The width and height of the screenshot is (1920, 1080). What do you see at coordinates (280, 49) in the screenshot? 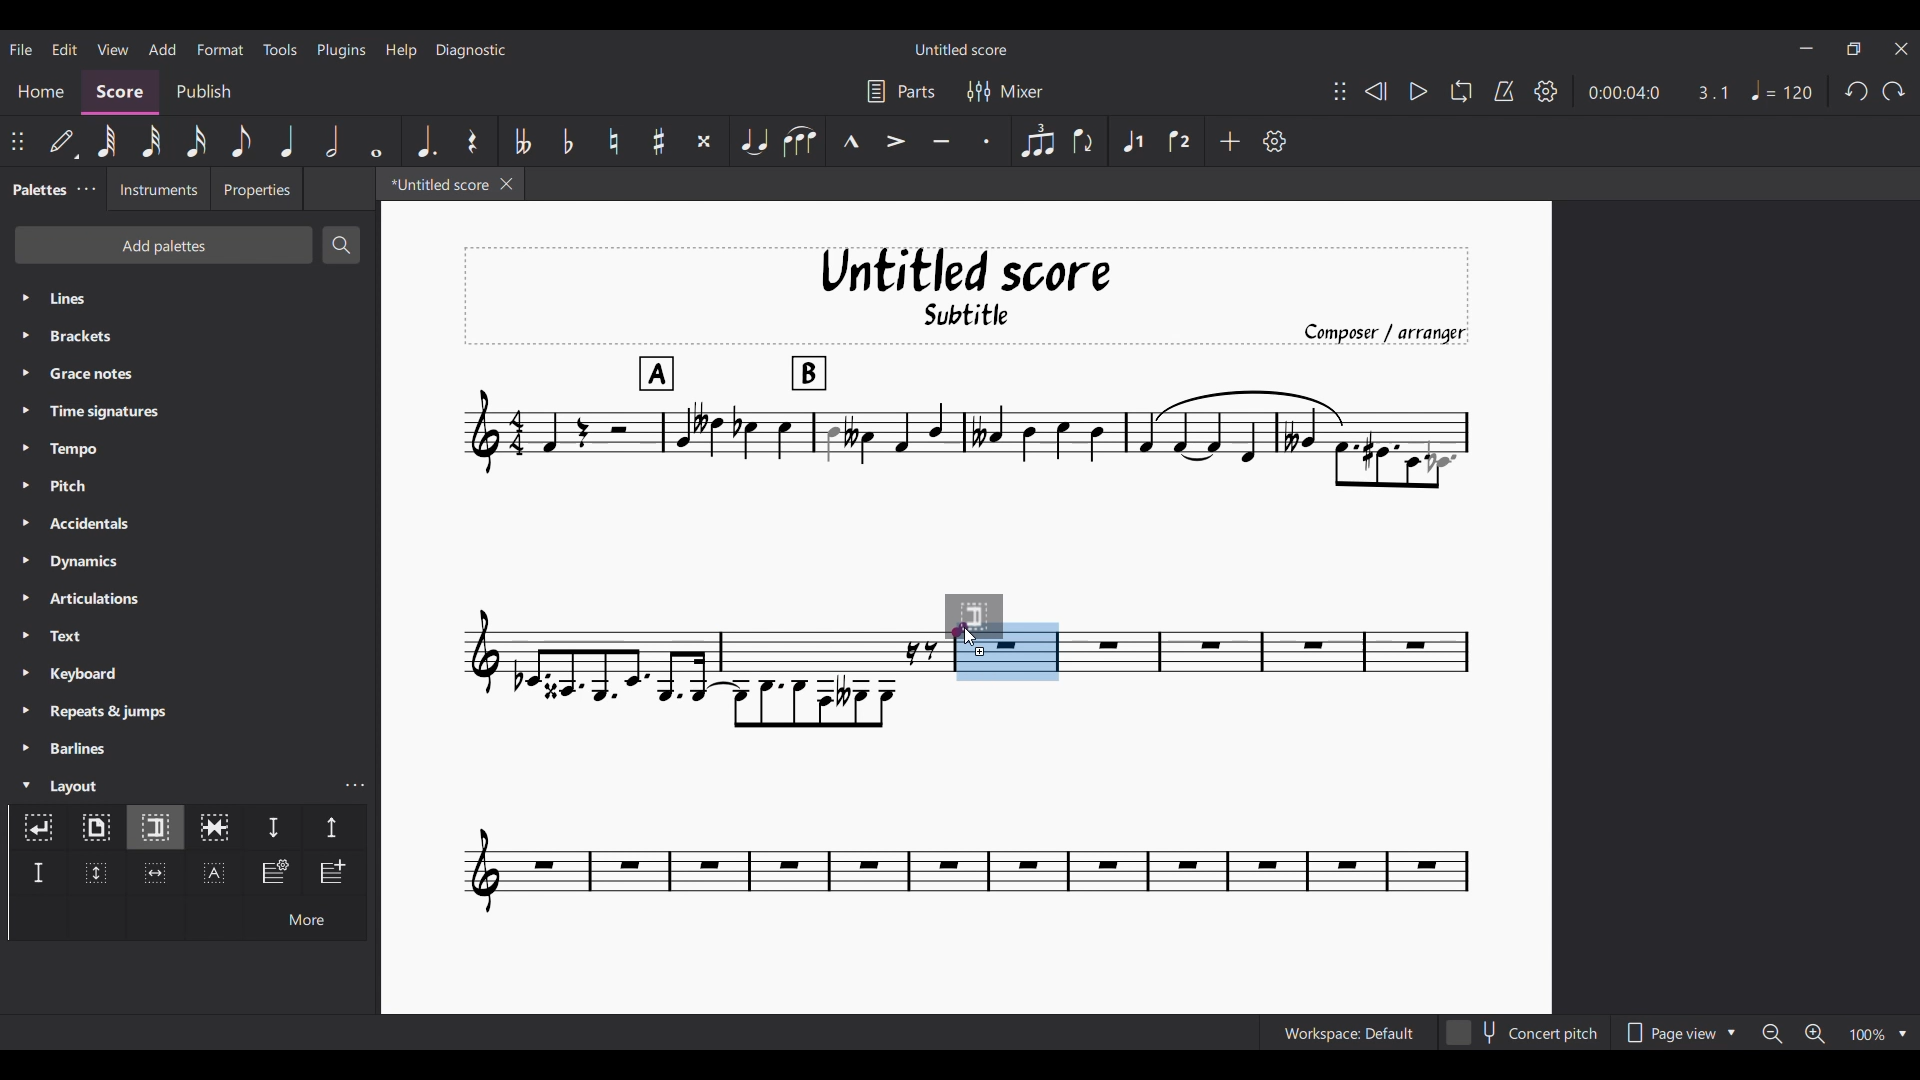
I see `Tools menu` at bounding box center [280, 49].